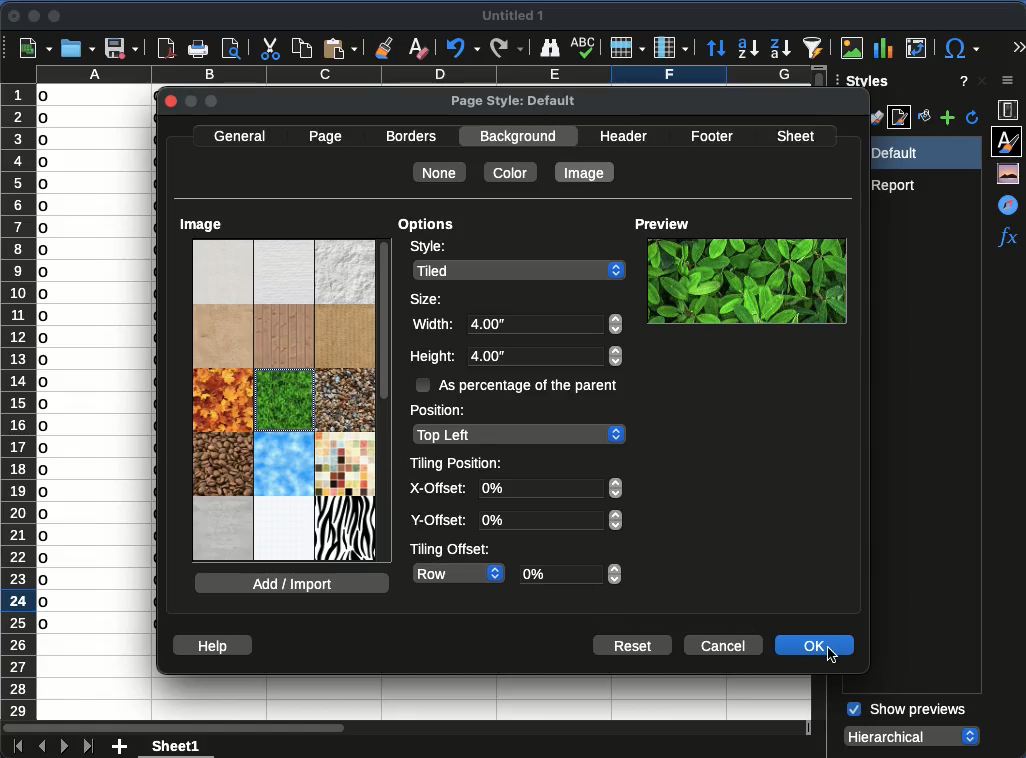  Describe the element at coordinates (901, 119) in the screenshot. I see `page style` at that location.